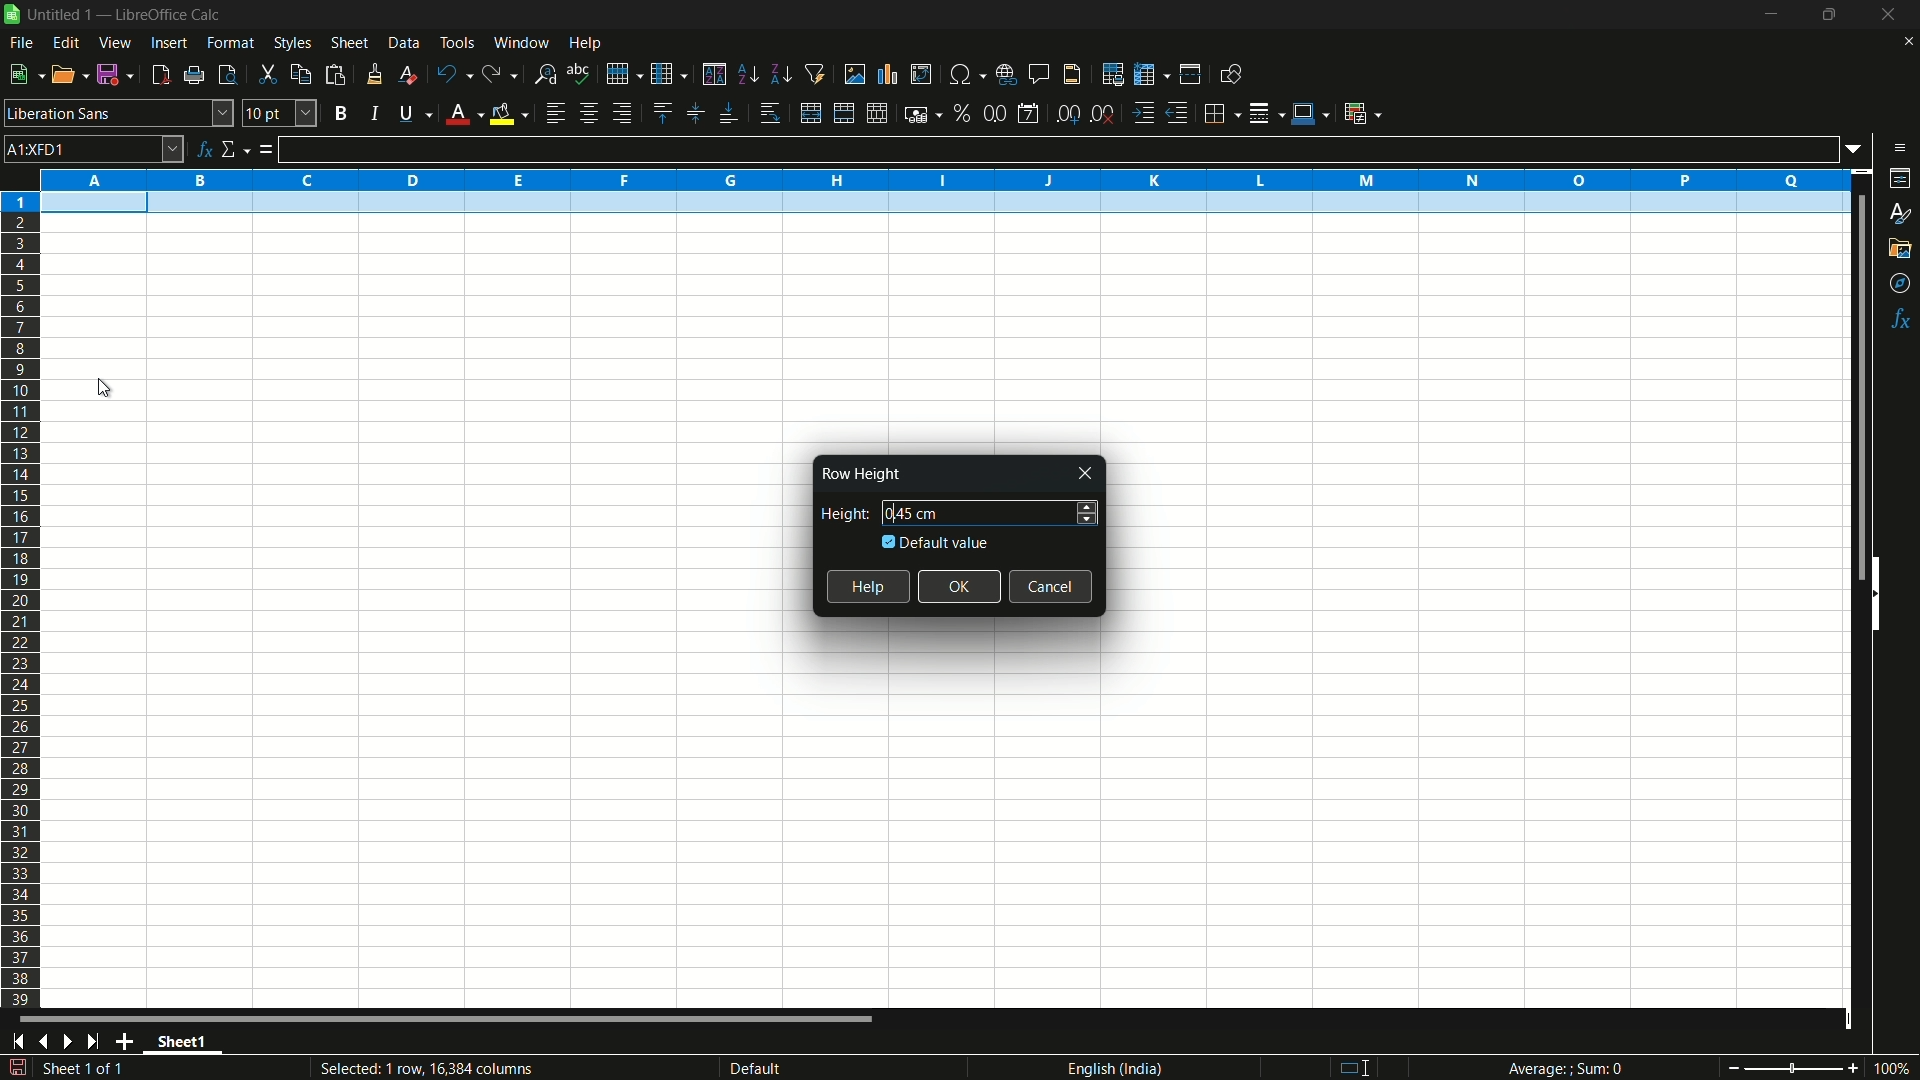  What do you see at coordinates (670, 75) in the screenshot?
I see `column` at bounding box center [670, 75].